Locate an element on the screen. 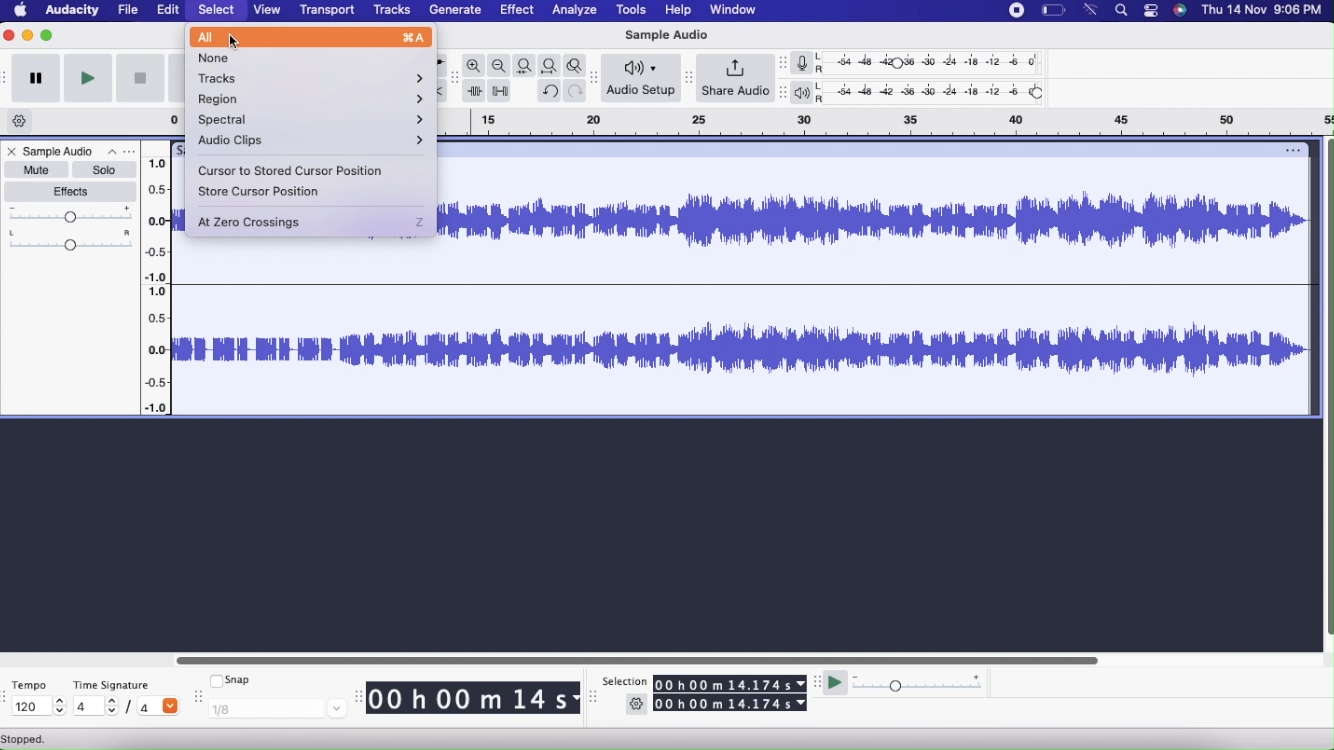 This screenshot has height=750, width=1334. Tools is located at coordinates (632, 11).